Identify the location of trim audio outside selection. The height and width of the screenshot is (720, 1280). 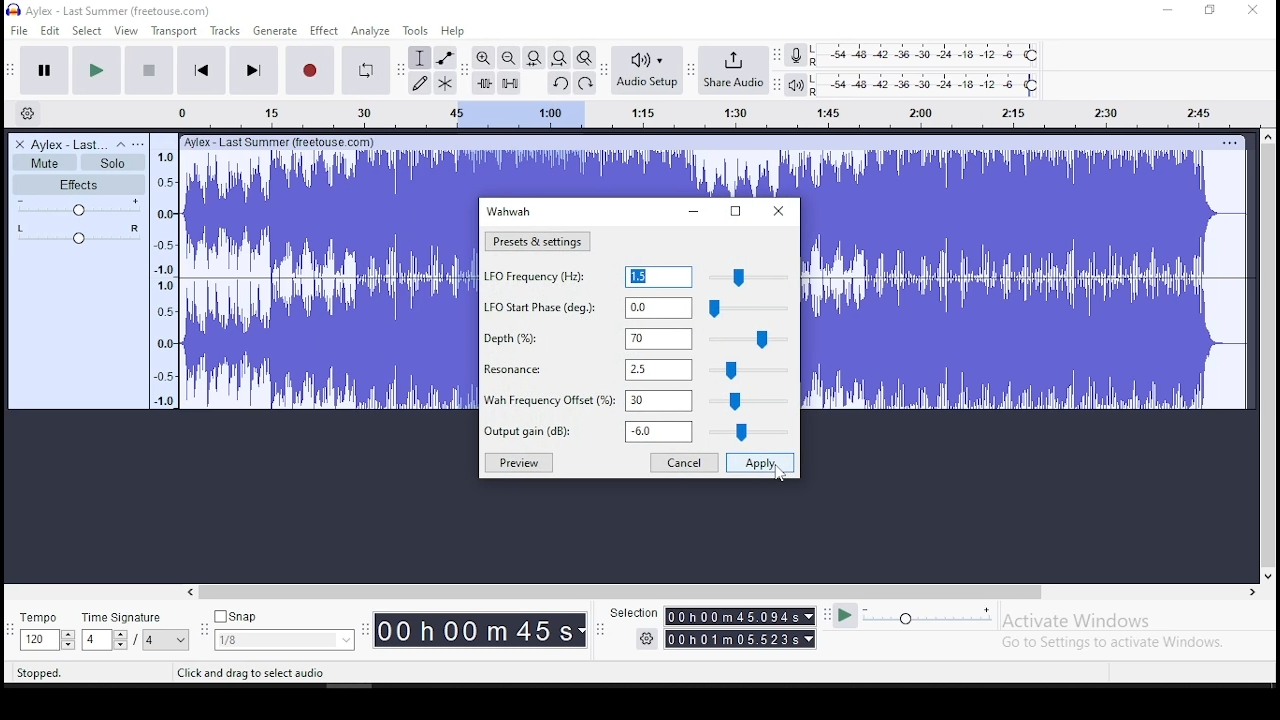
(483, 82).